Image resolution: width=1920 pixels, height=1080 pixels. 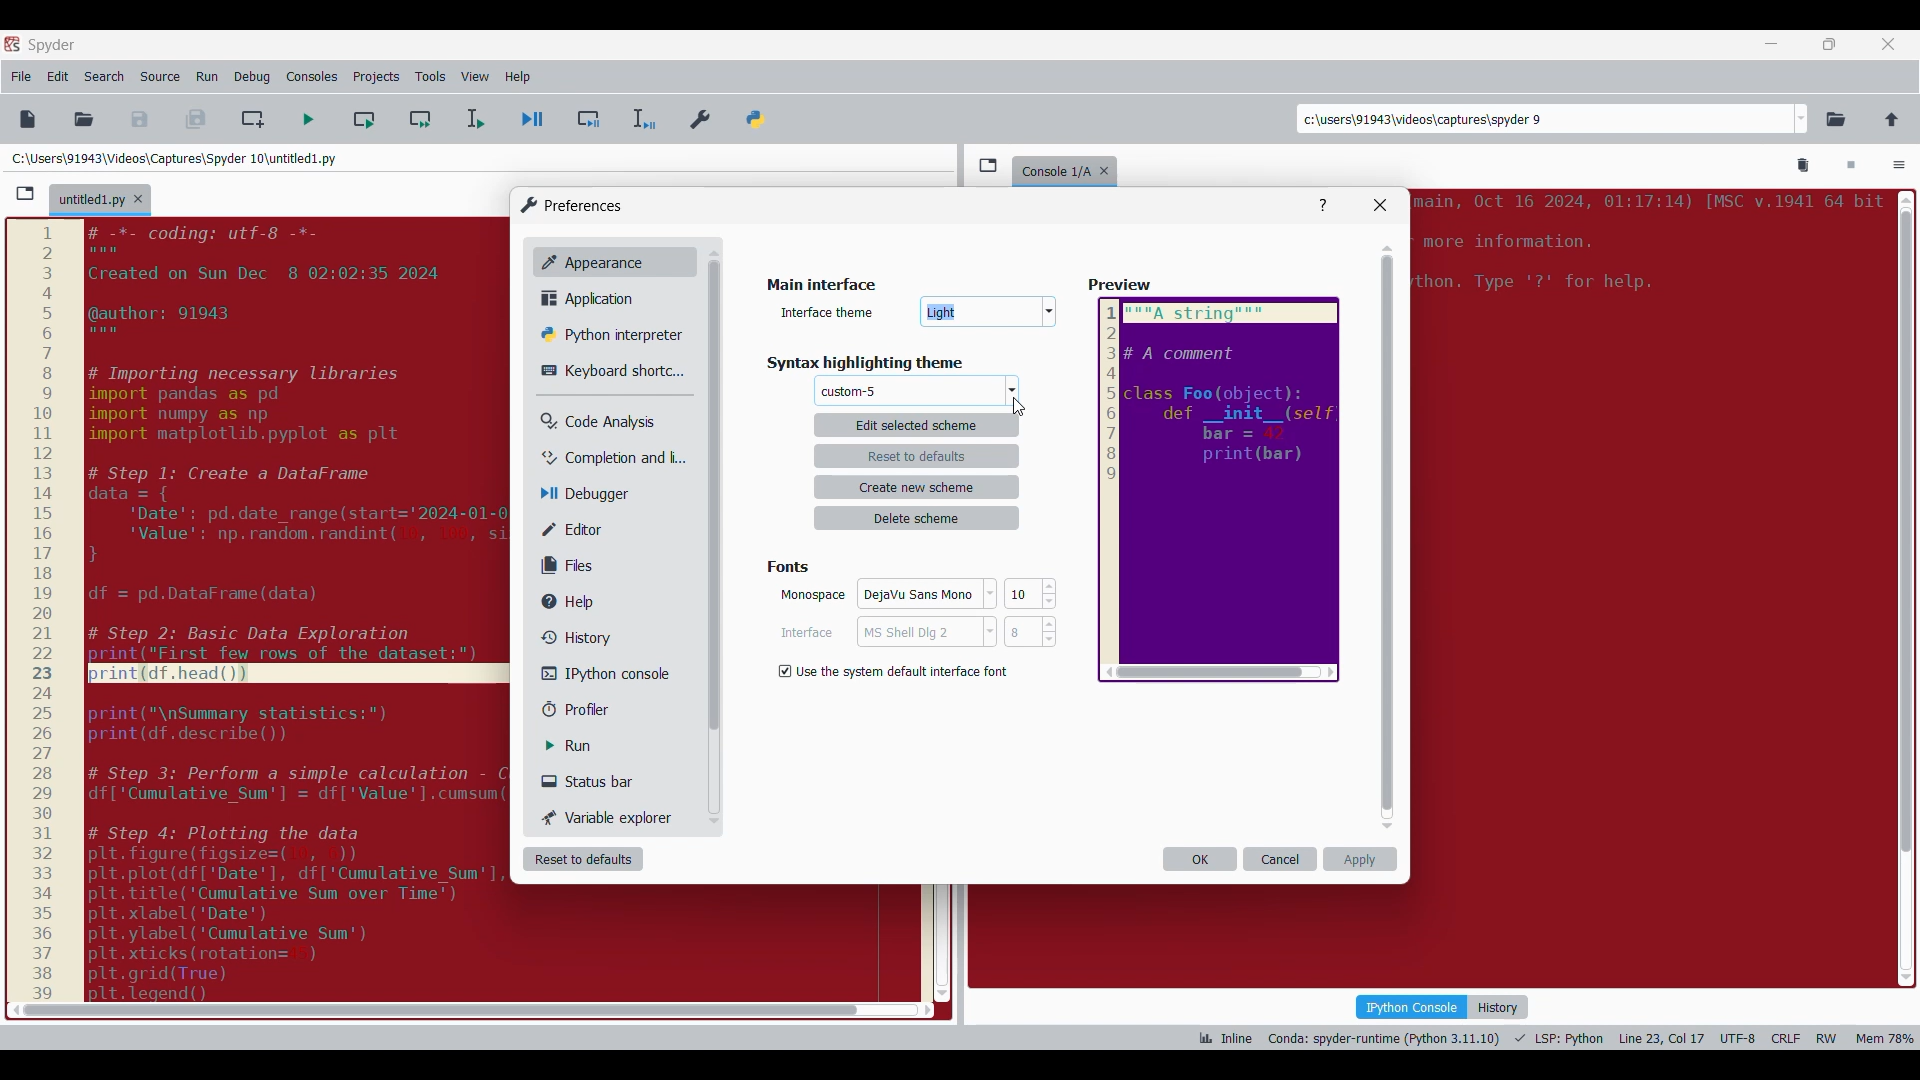 I want to click on Code analysis, so click(x=597, y=422).